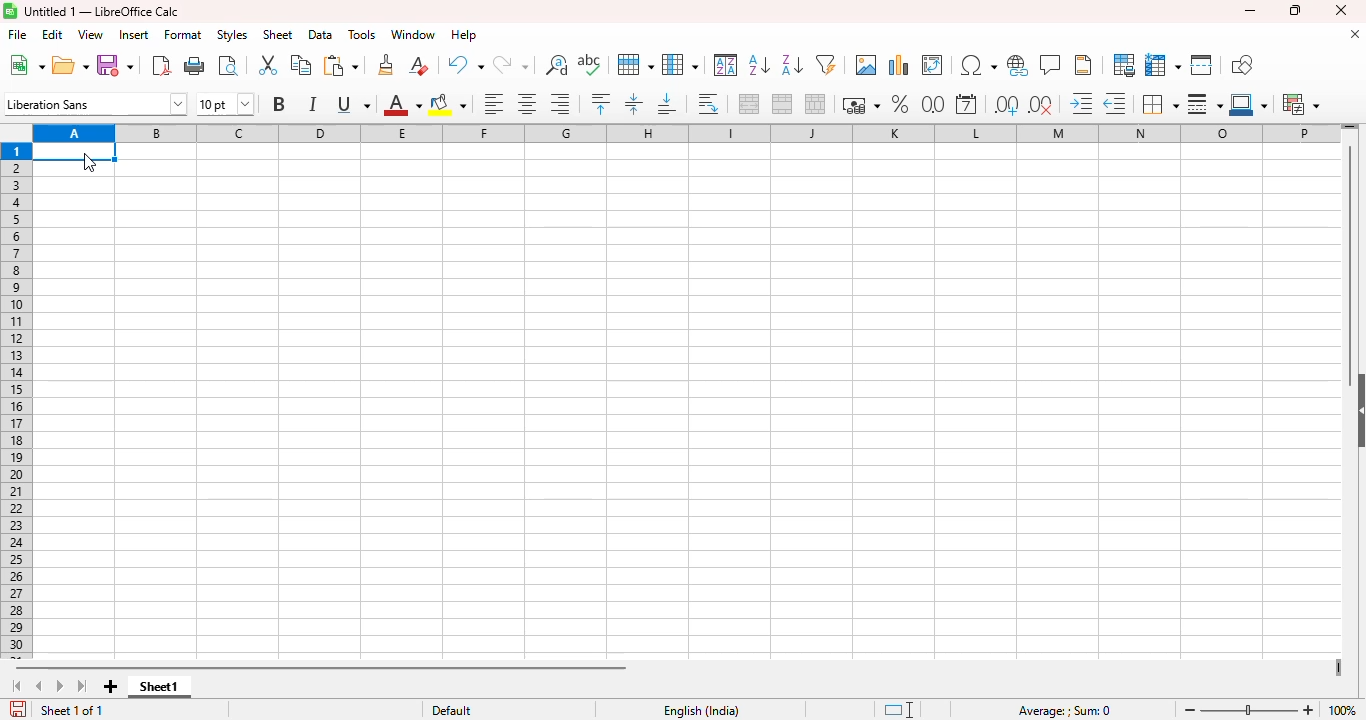 The height and width of the screenshot is (720, 1366). What do you see at coordinates (1241, 64) in the screenshot?
I see `show draw functions` at bounding box center [1241, 64].